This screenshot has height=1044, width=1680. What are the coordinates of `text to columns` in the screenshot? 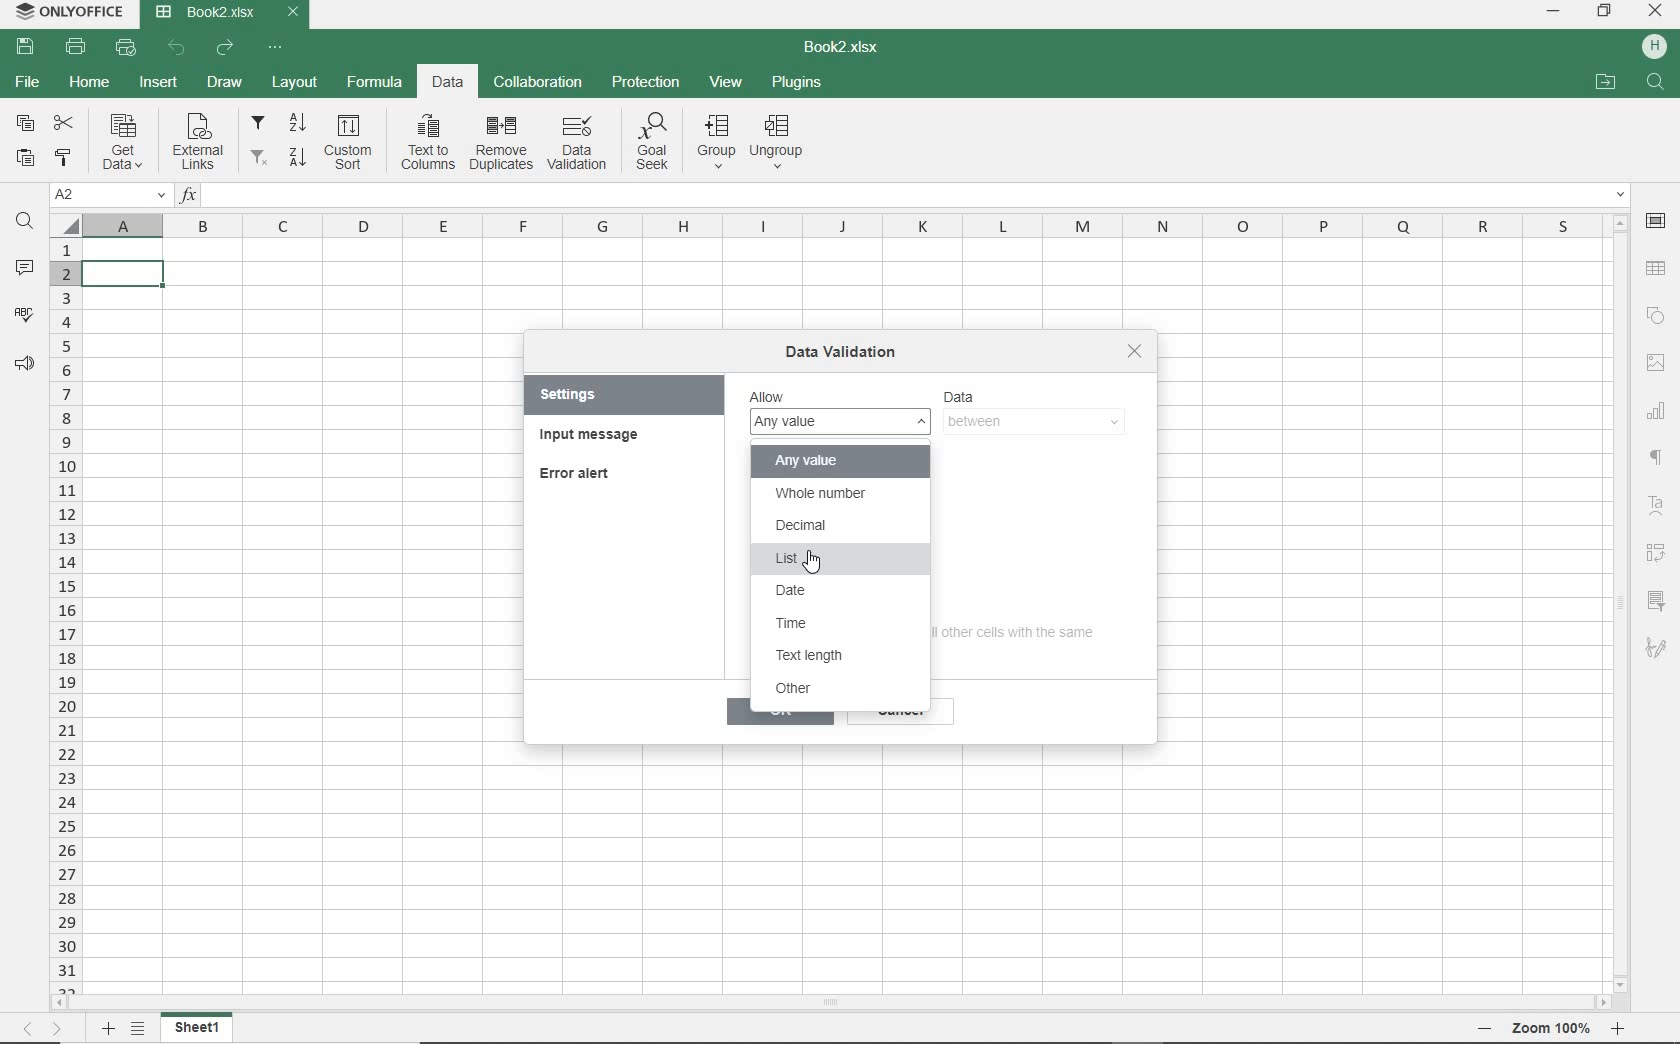 It's located at (429, 141).